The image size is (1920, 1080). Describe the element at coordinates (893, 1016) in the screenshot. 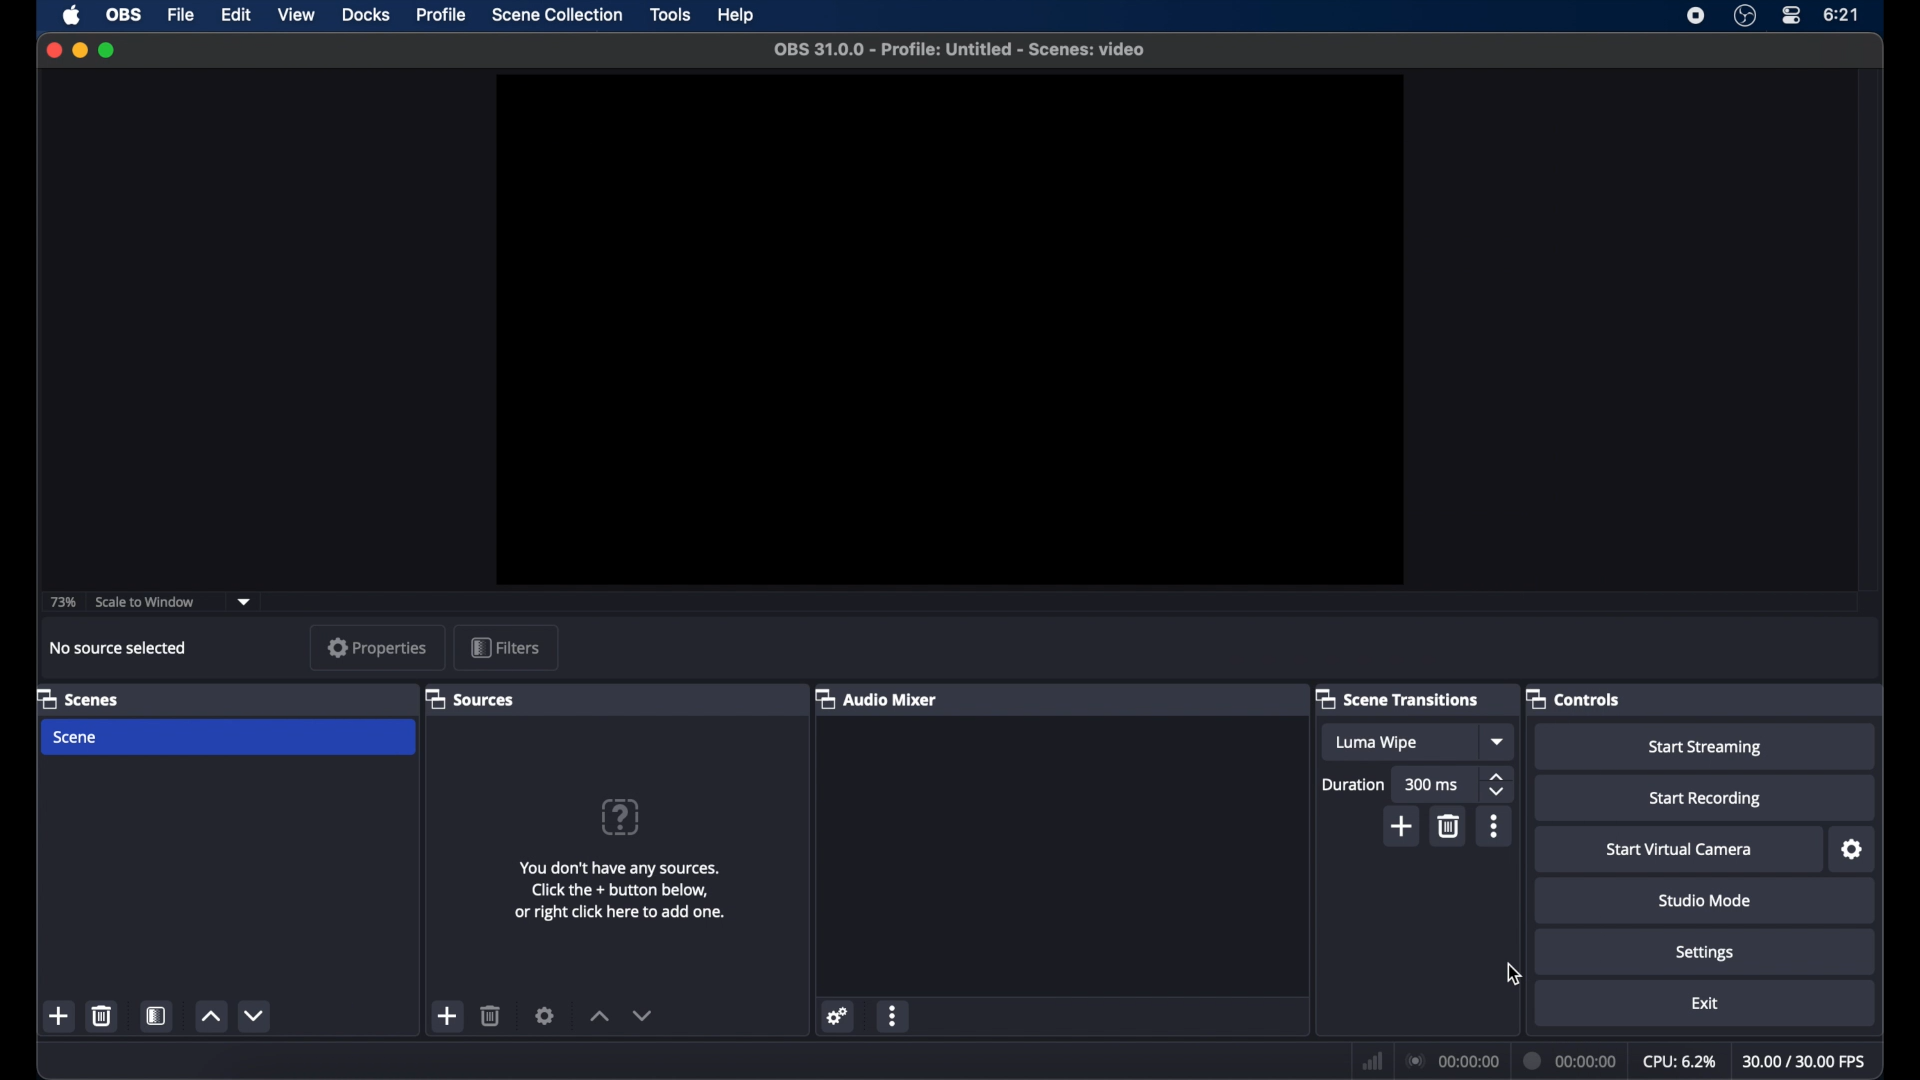

I see `more options` at that location.